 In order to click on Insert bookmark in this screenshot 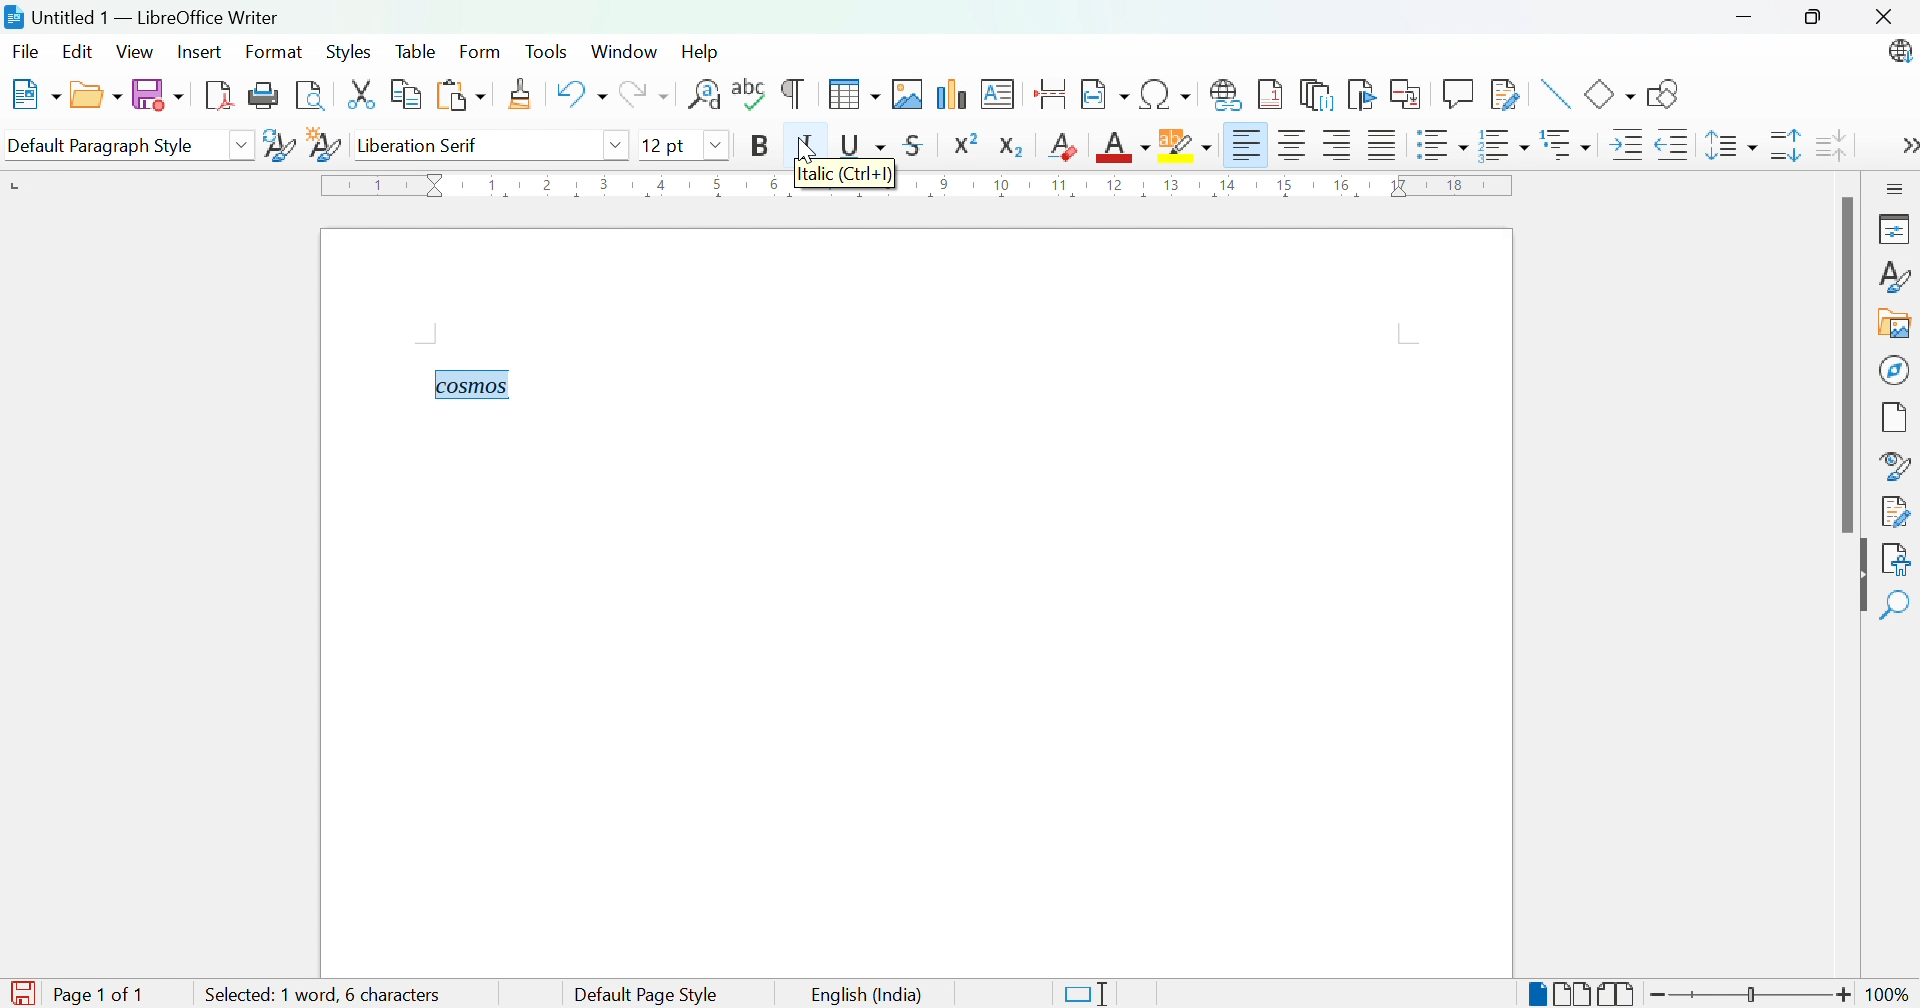, I will do `click(1363, 94)`.